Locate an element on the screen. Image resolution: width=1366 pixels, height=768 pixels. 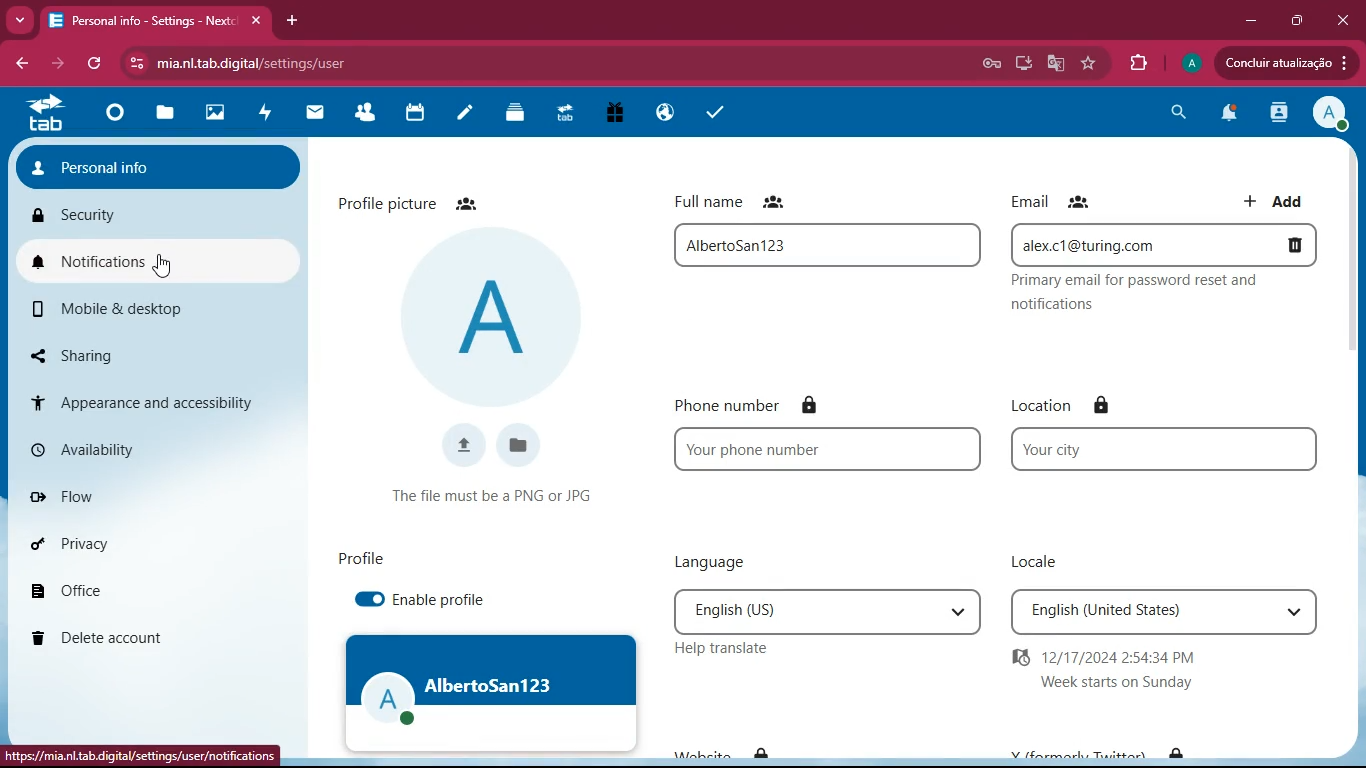
minimize is located at coordinates (1245, 22).